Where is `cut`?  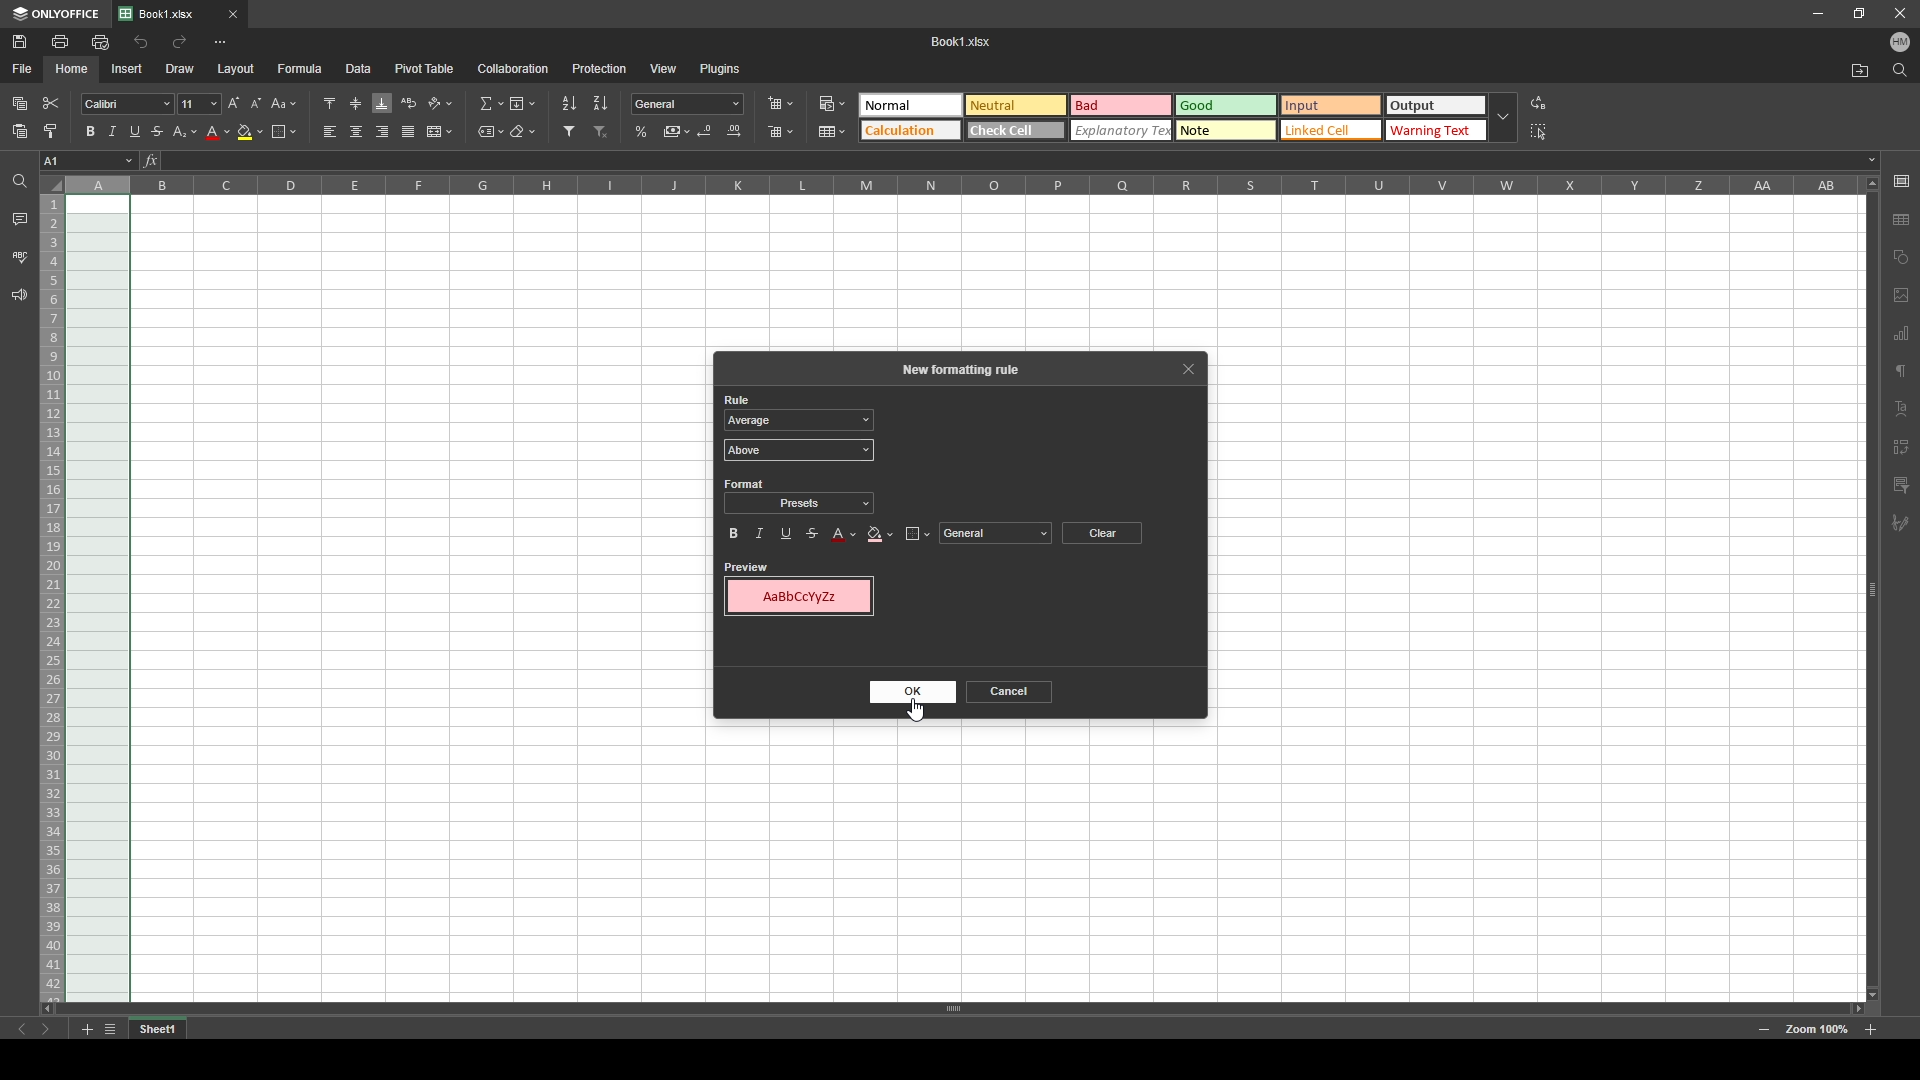
cut is located at coordinates (52, 104).